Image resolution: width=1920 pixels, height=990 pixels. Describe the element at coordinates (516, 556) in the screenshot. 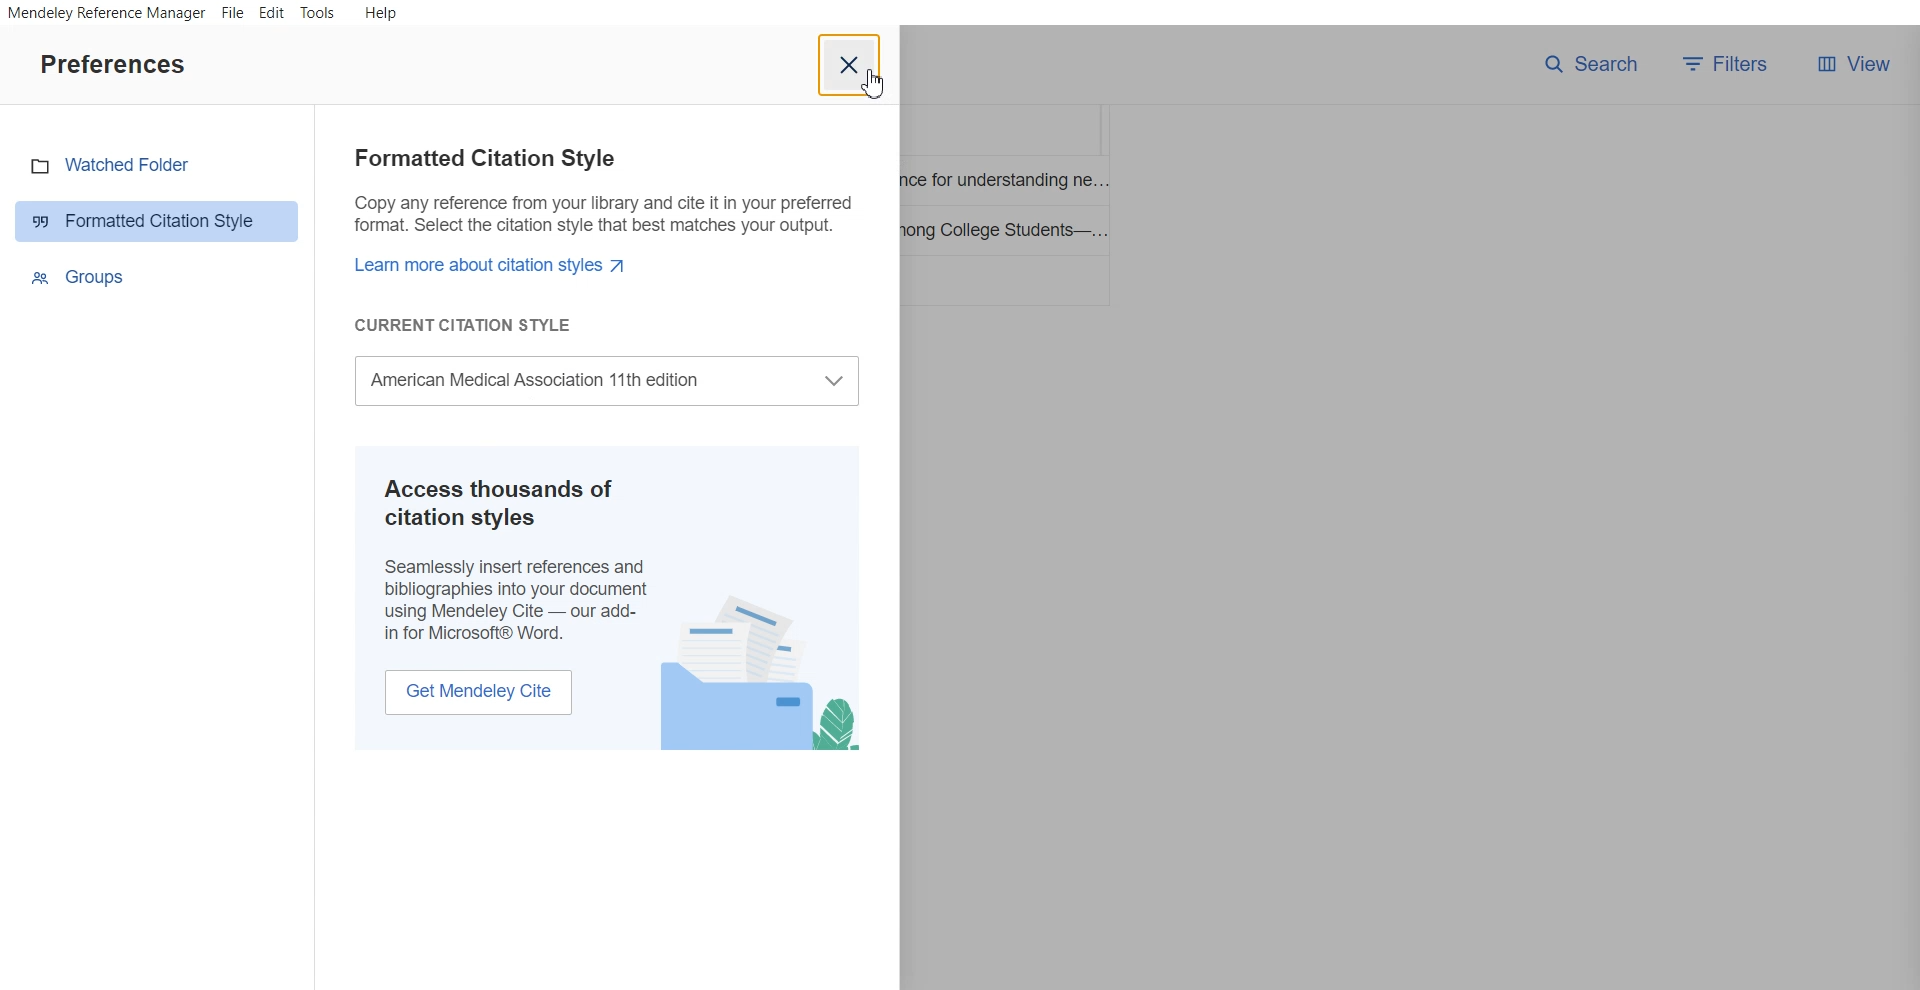

I see `Access thousands of citation styles` at that location.